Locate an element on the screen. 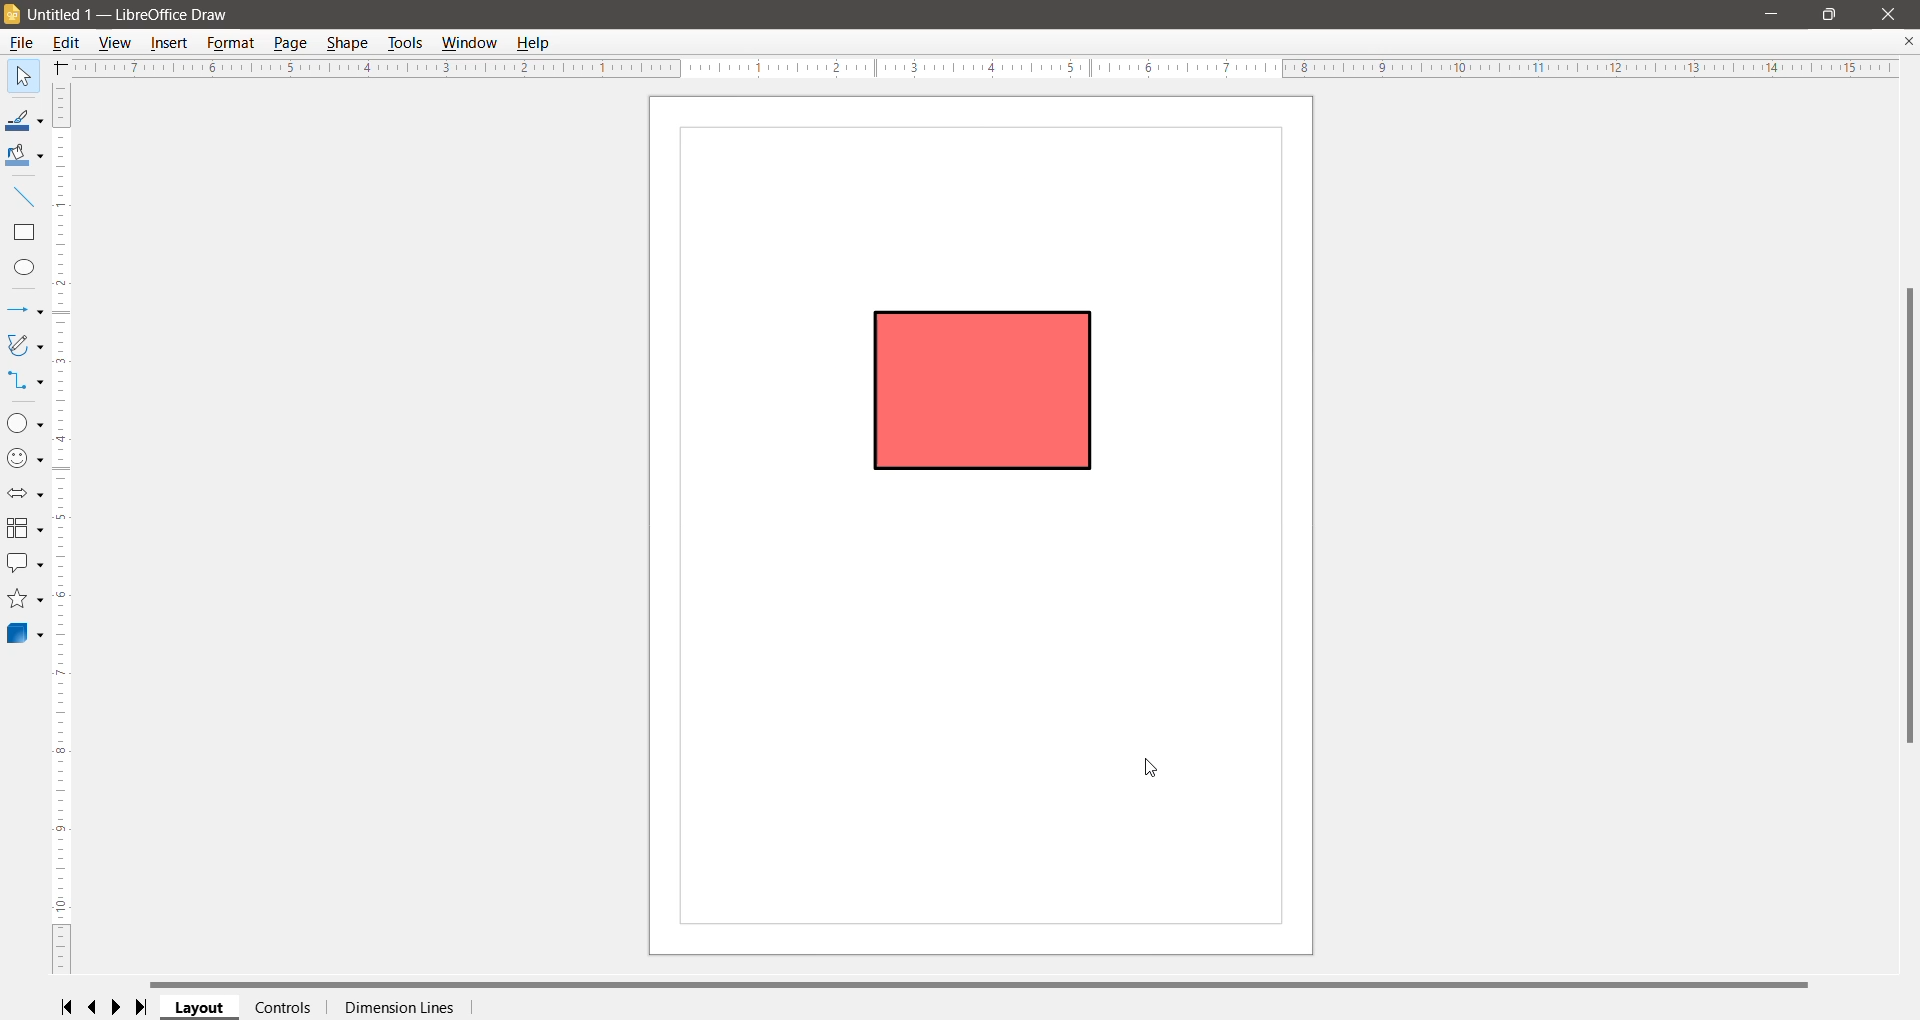 The height and width of the screenshot is (1020, 1920). Tools is located at coordinates (405, 43).